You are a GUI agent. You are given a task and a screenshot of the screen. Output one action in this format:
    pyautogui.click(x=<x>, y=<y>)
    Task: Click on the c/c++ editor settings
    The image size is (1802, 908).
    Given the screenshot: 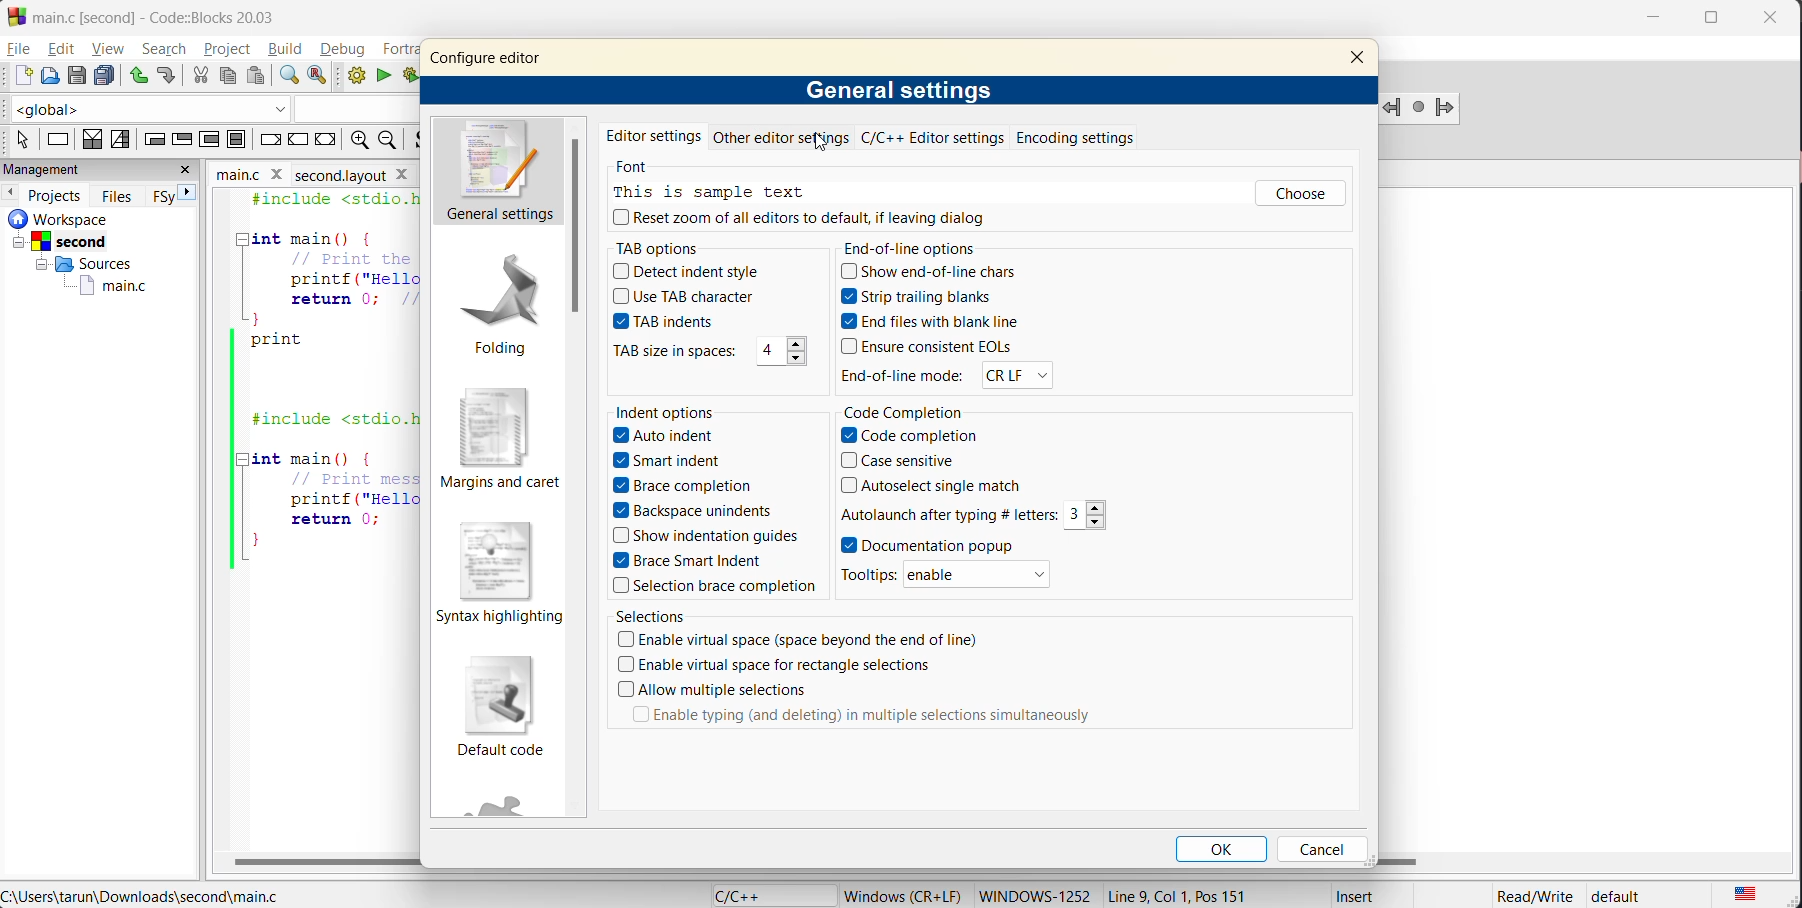 What is the action you would take?
    pyautogui.click(x=934, y=137)
    